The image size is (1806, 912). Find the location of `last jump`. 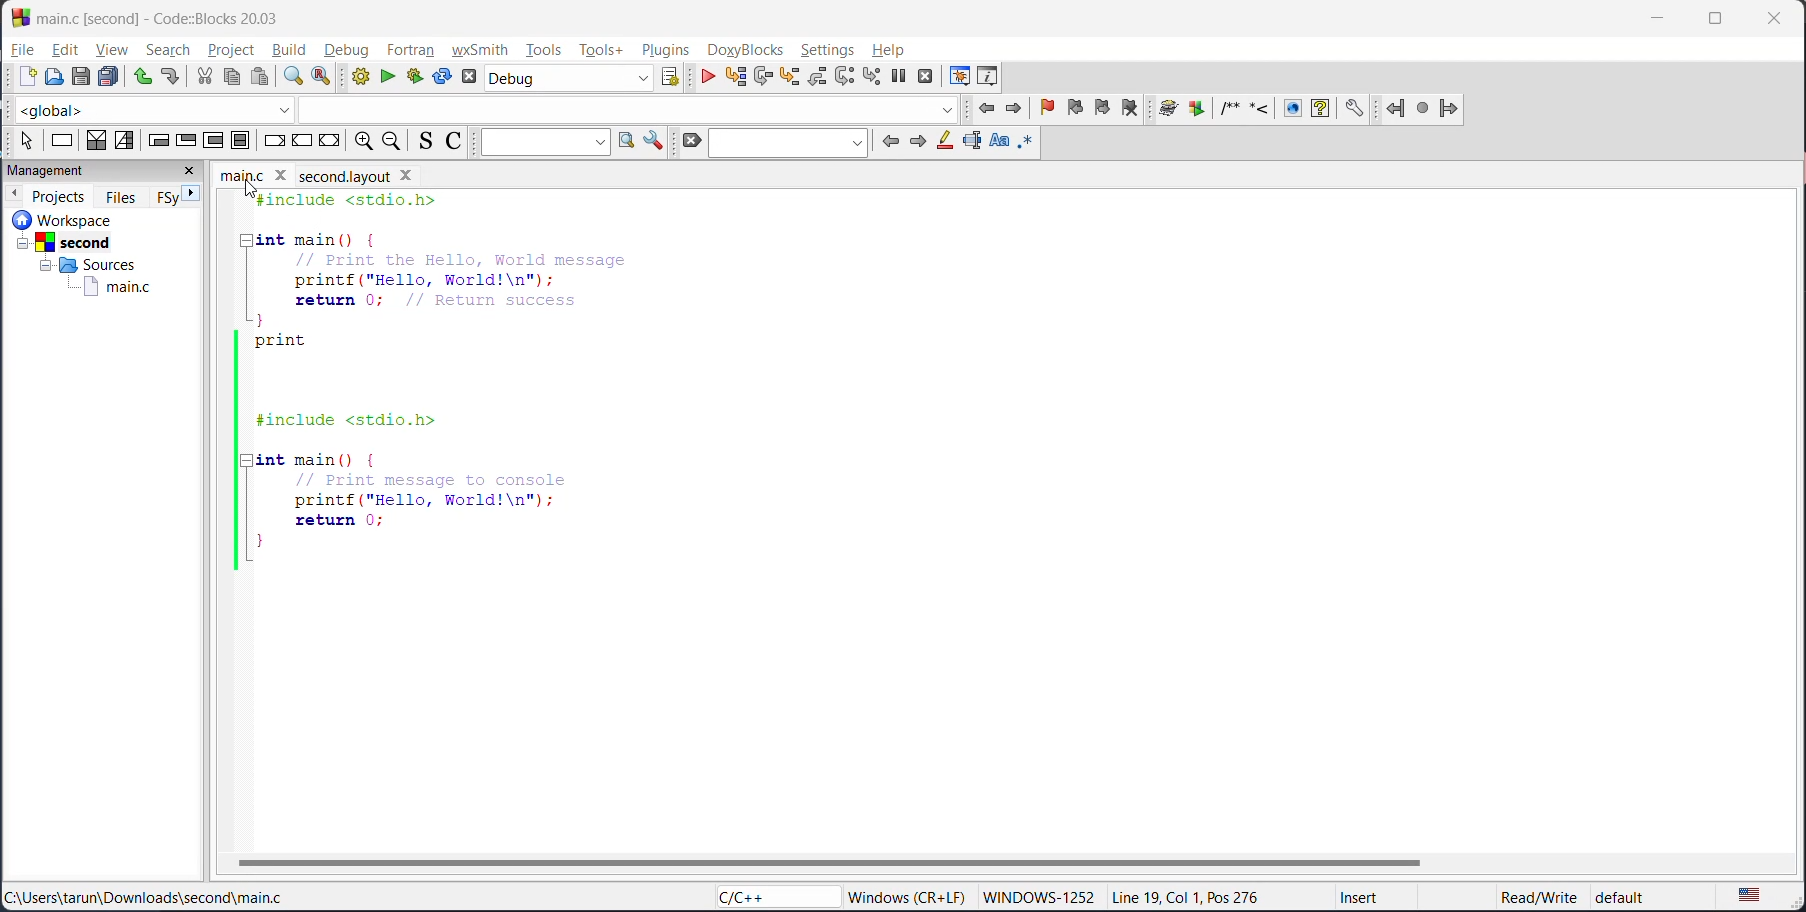

last jump is located at coordinates (1424, 104).